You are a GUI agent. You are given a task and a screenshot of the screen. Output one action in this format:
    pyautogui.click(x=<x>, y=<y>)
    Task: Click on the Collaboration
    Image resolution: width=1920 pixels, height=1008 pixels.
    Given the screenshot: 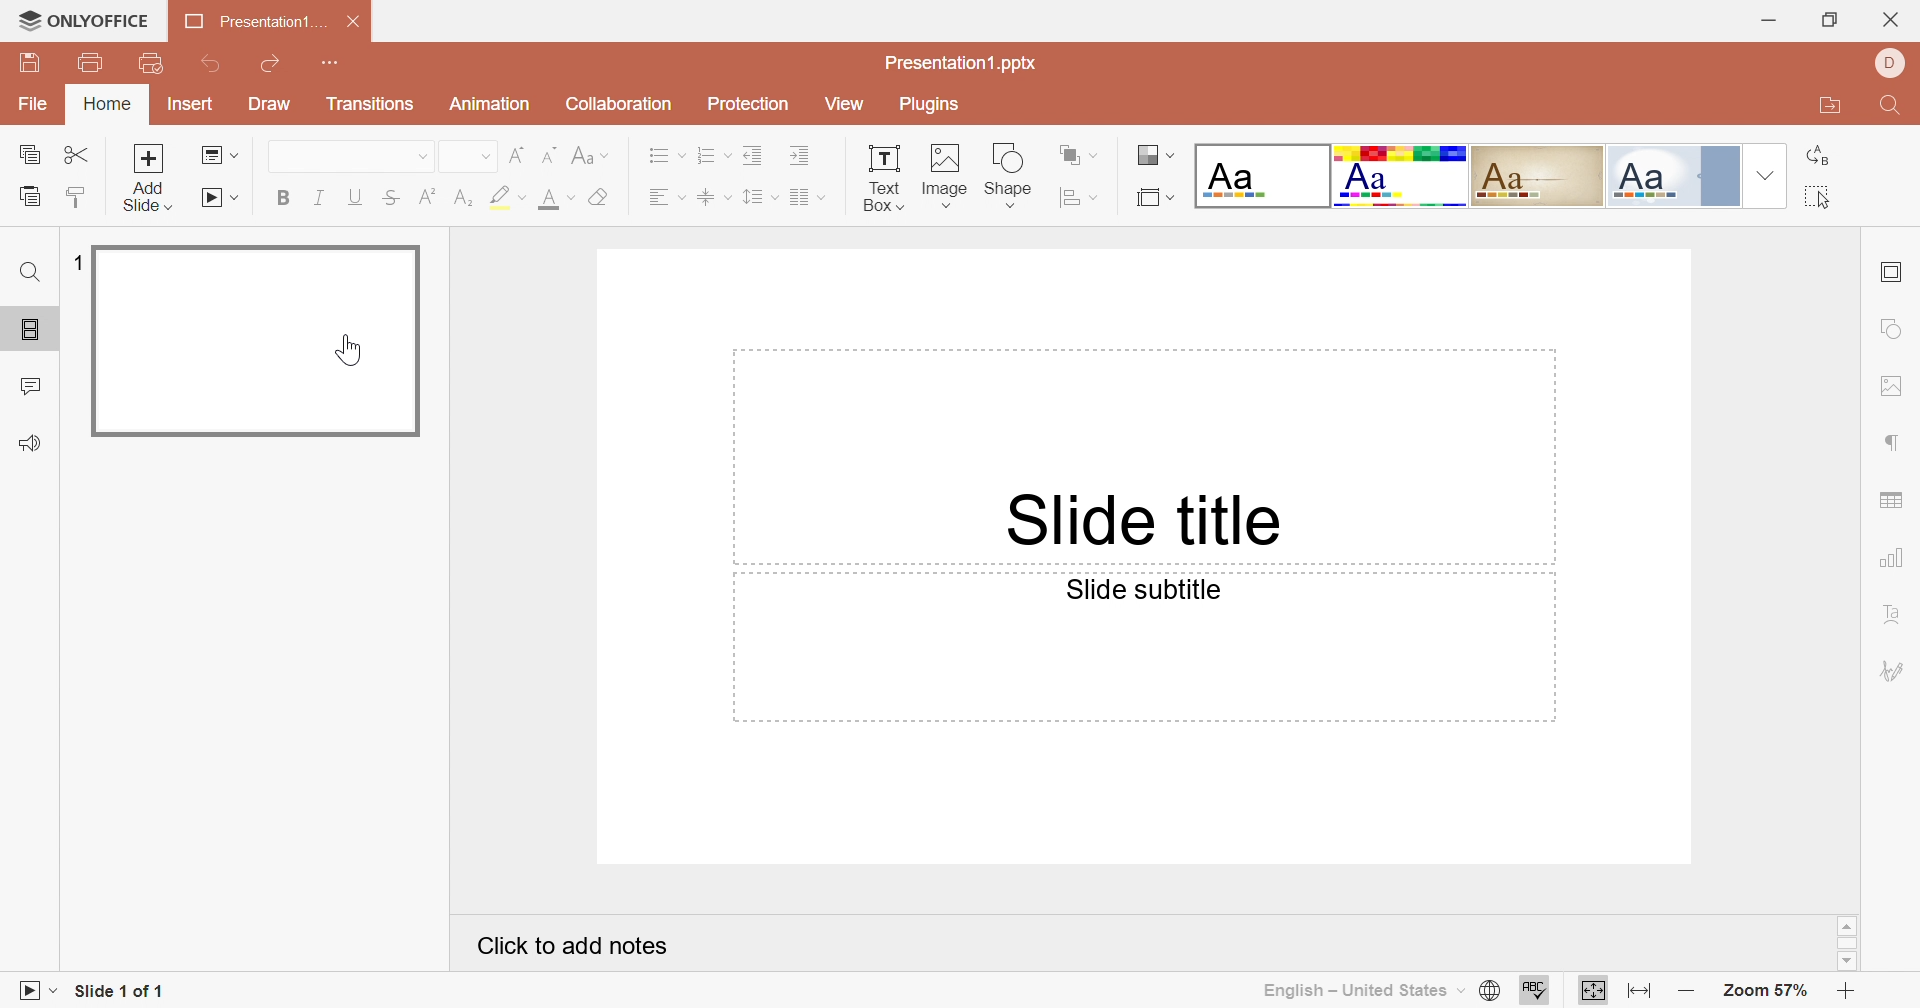 What is the action you would take?
    pyautogui.click(x=621, y=103)
    